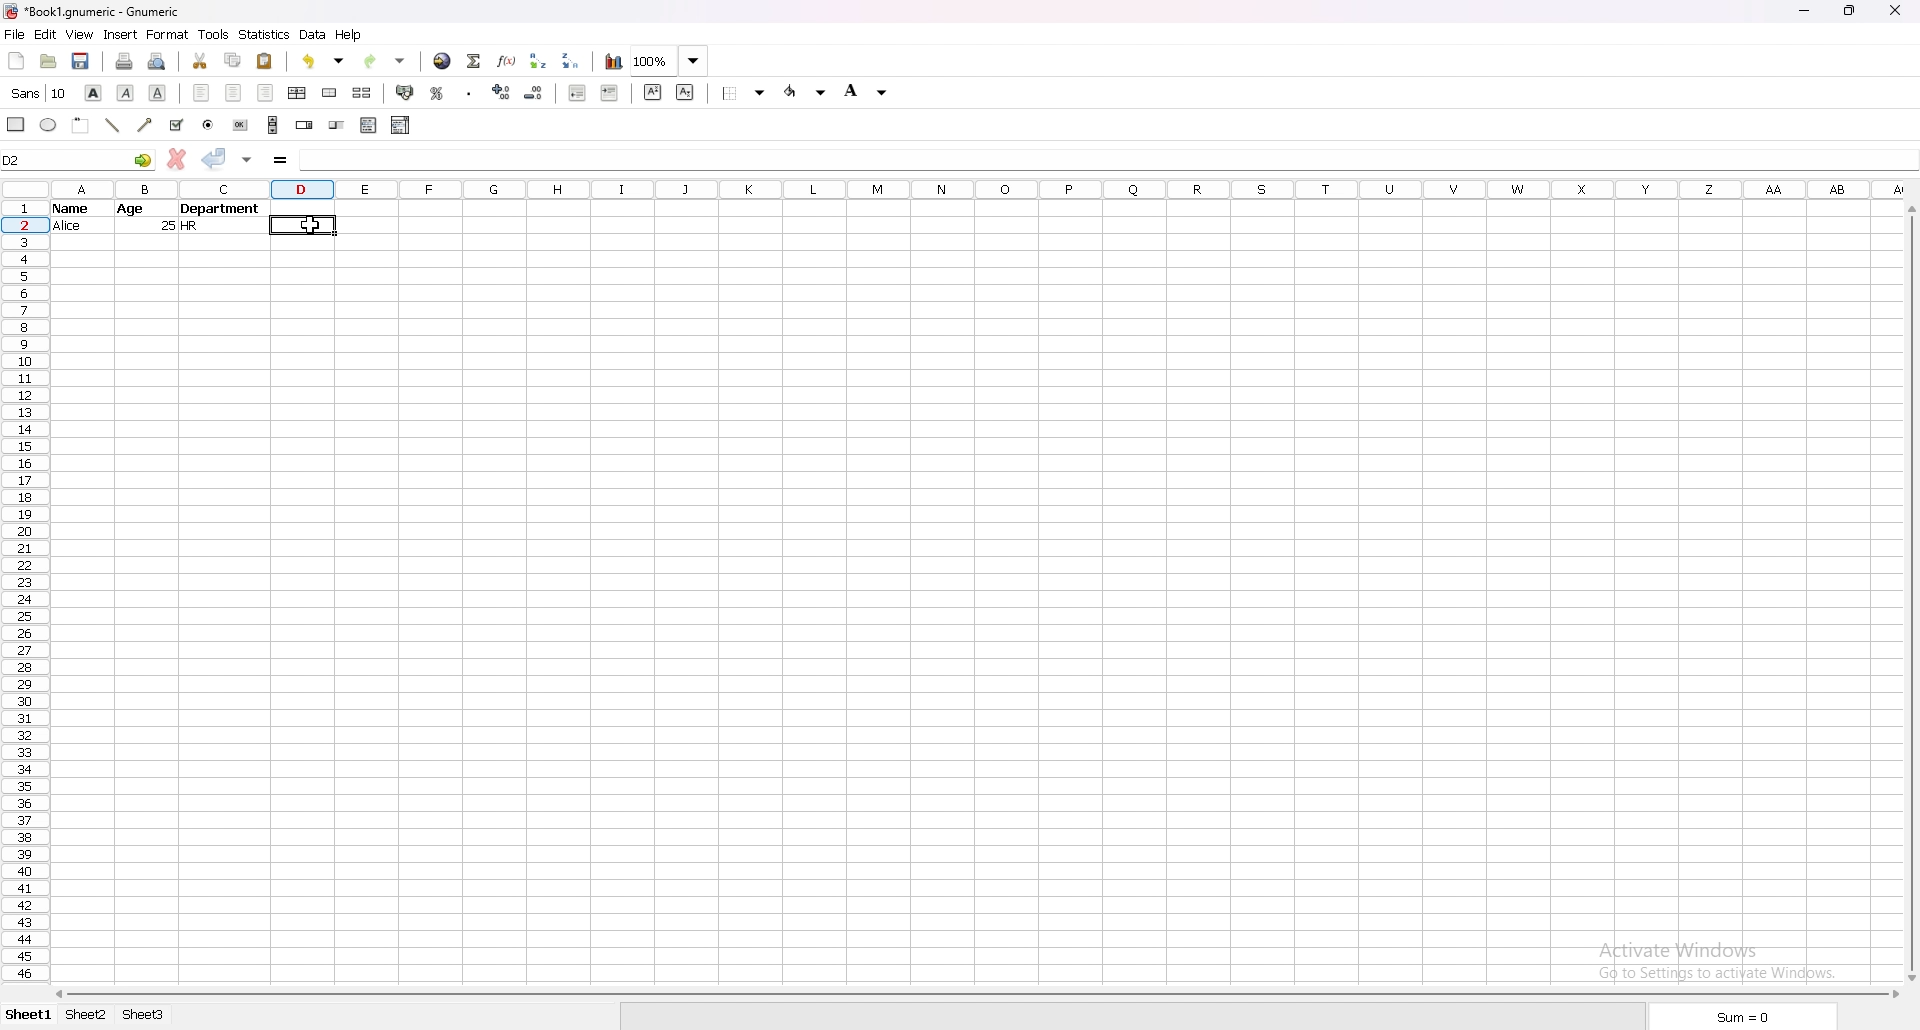 This screenshot has width=1920, height=1030. What do you see at coordinates (125, 61) in the screenshot?
I see `print` at bounding box center [125, 61].